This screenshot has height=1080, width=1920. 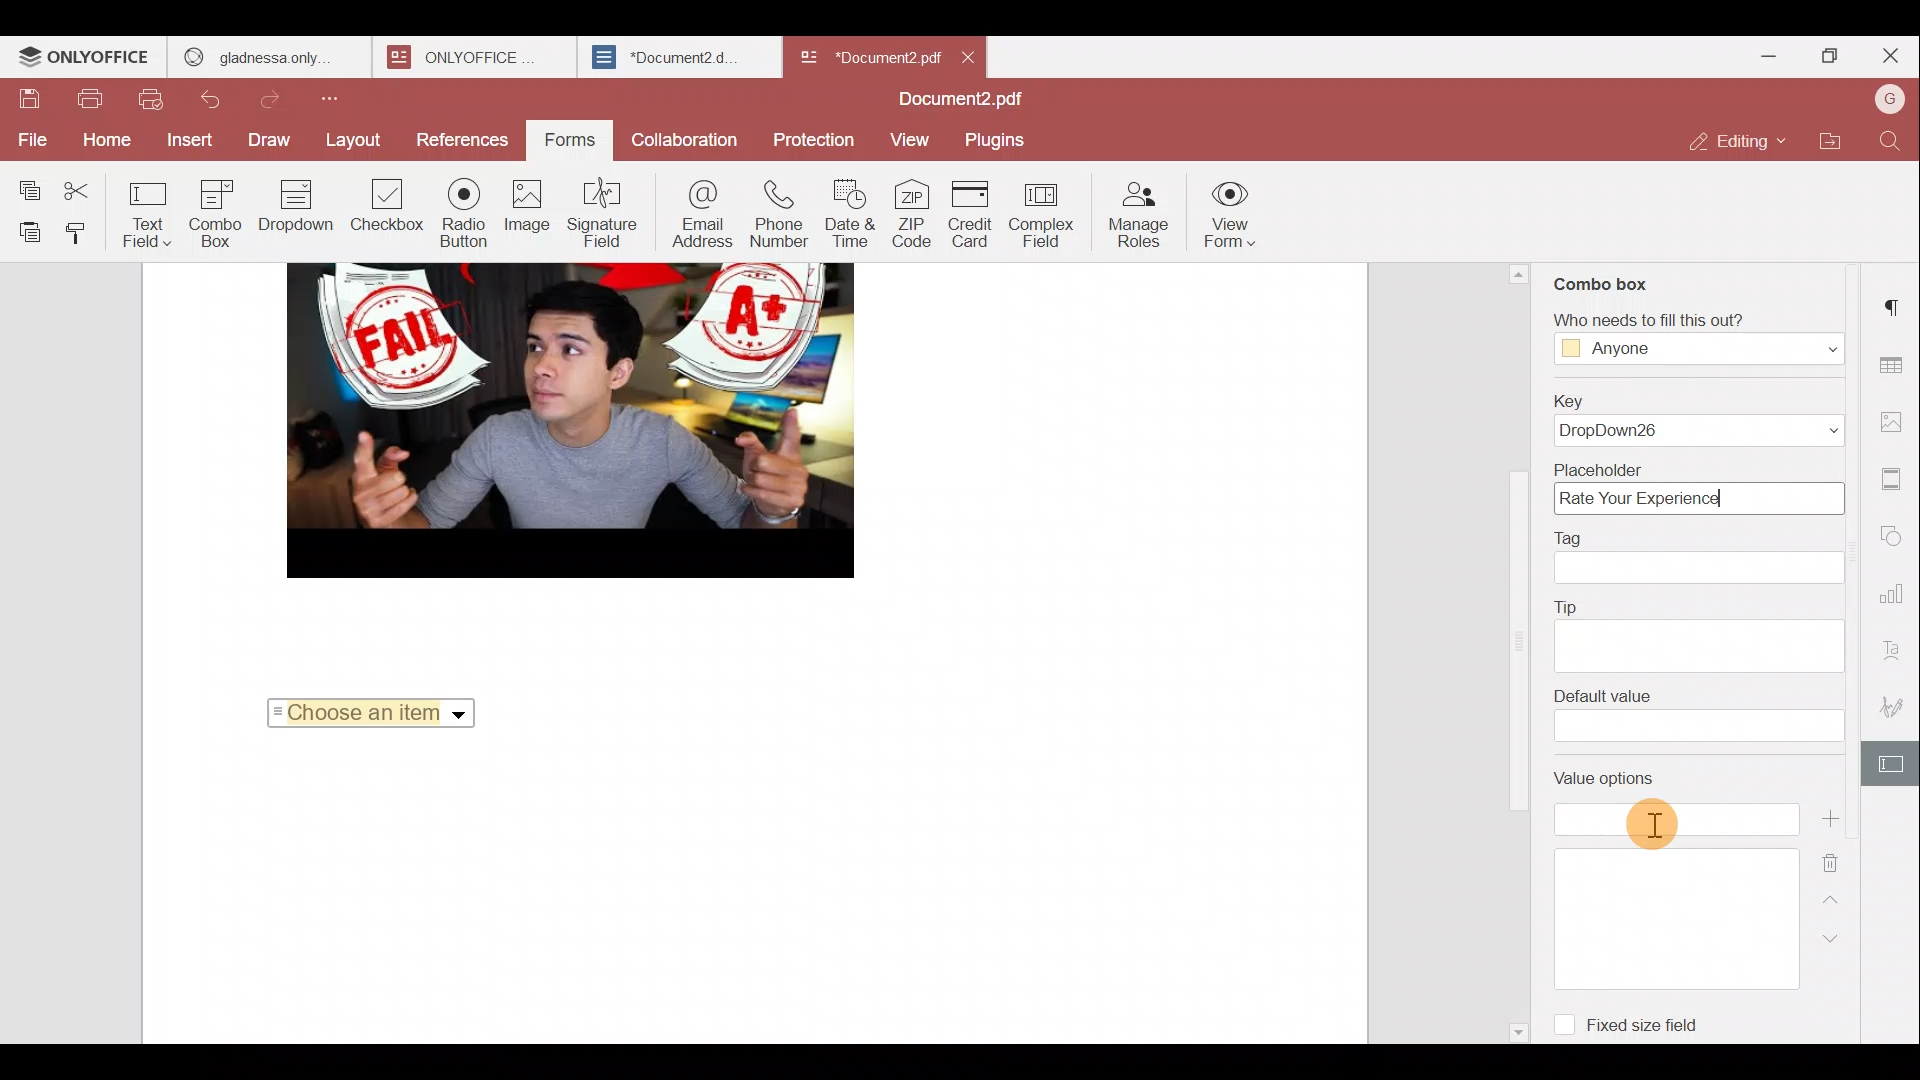 I want to click on Header & footer settings, so click(x=1894, y=480).